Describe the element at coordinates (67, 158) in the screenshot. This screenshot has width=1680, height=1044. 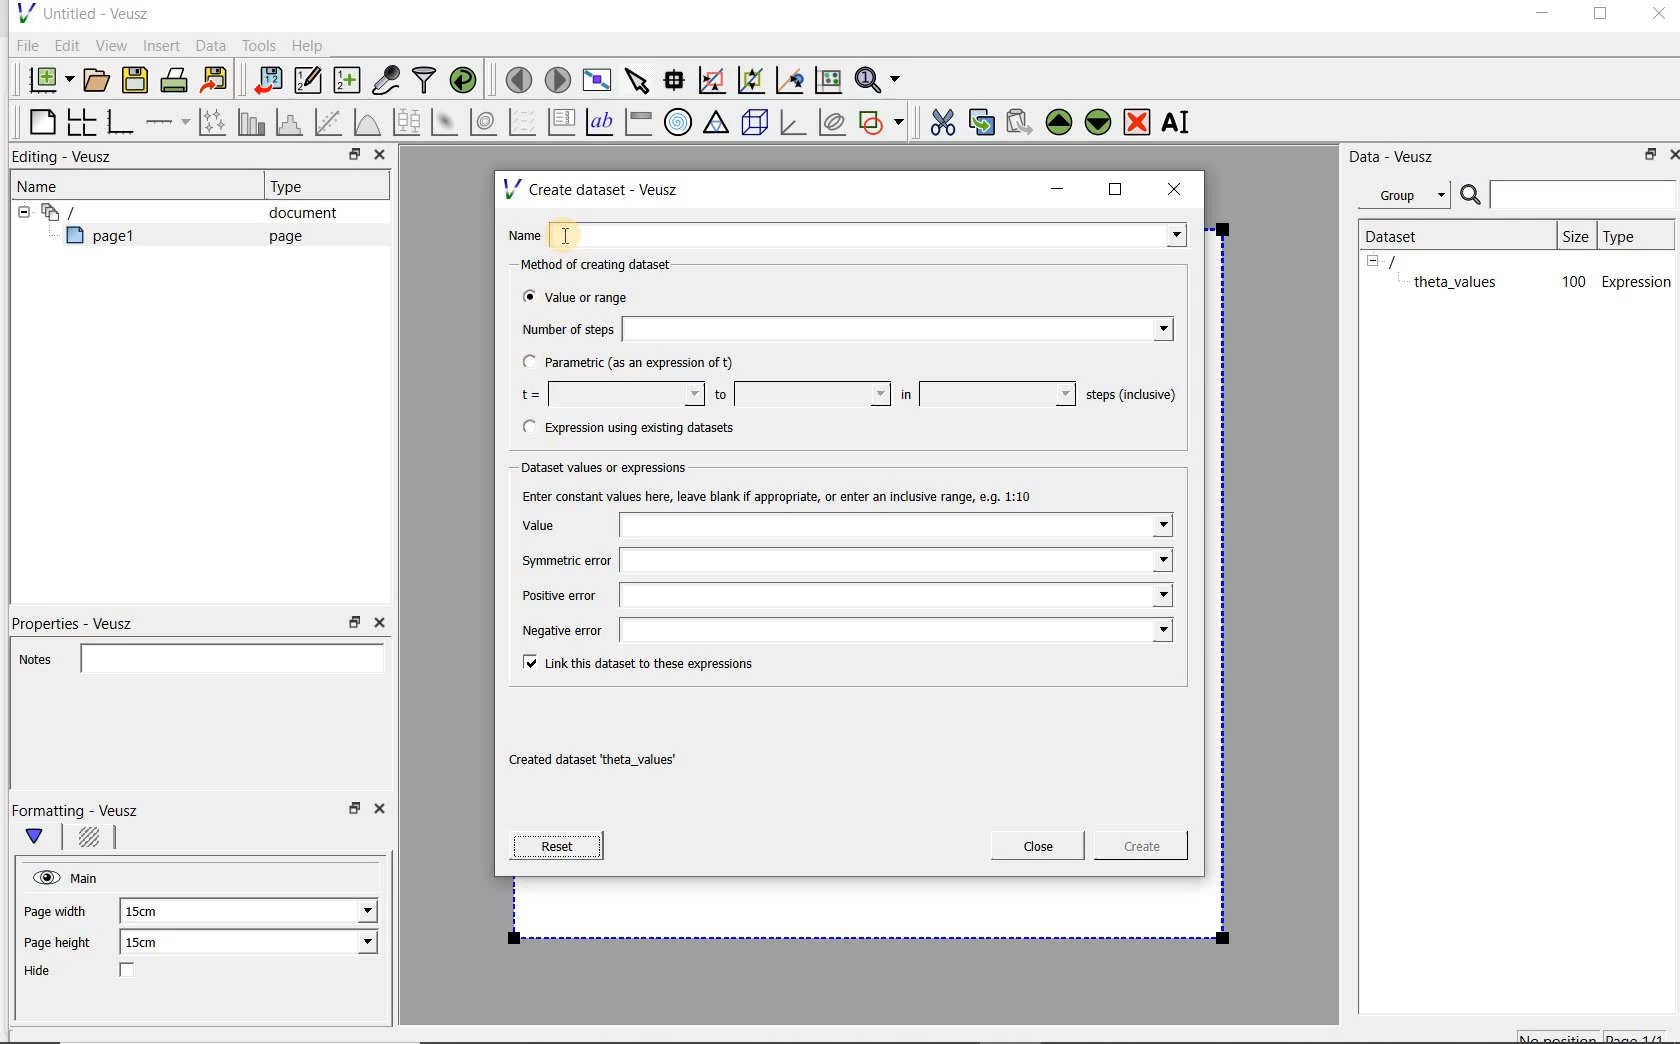
I see `Editing - Veusz` at that location.